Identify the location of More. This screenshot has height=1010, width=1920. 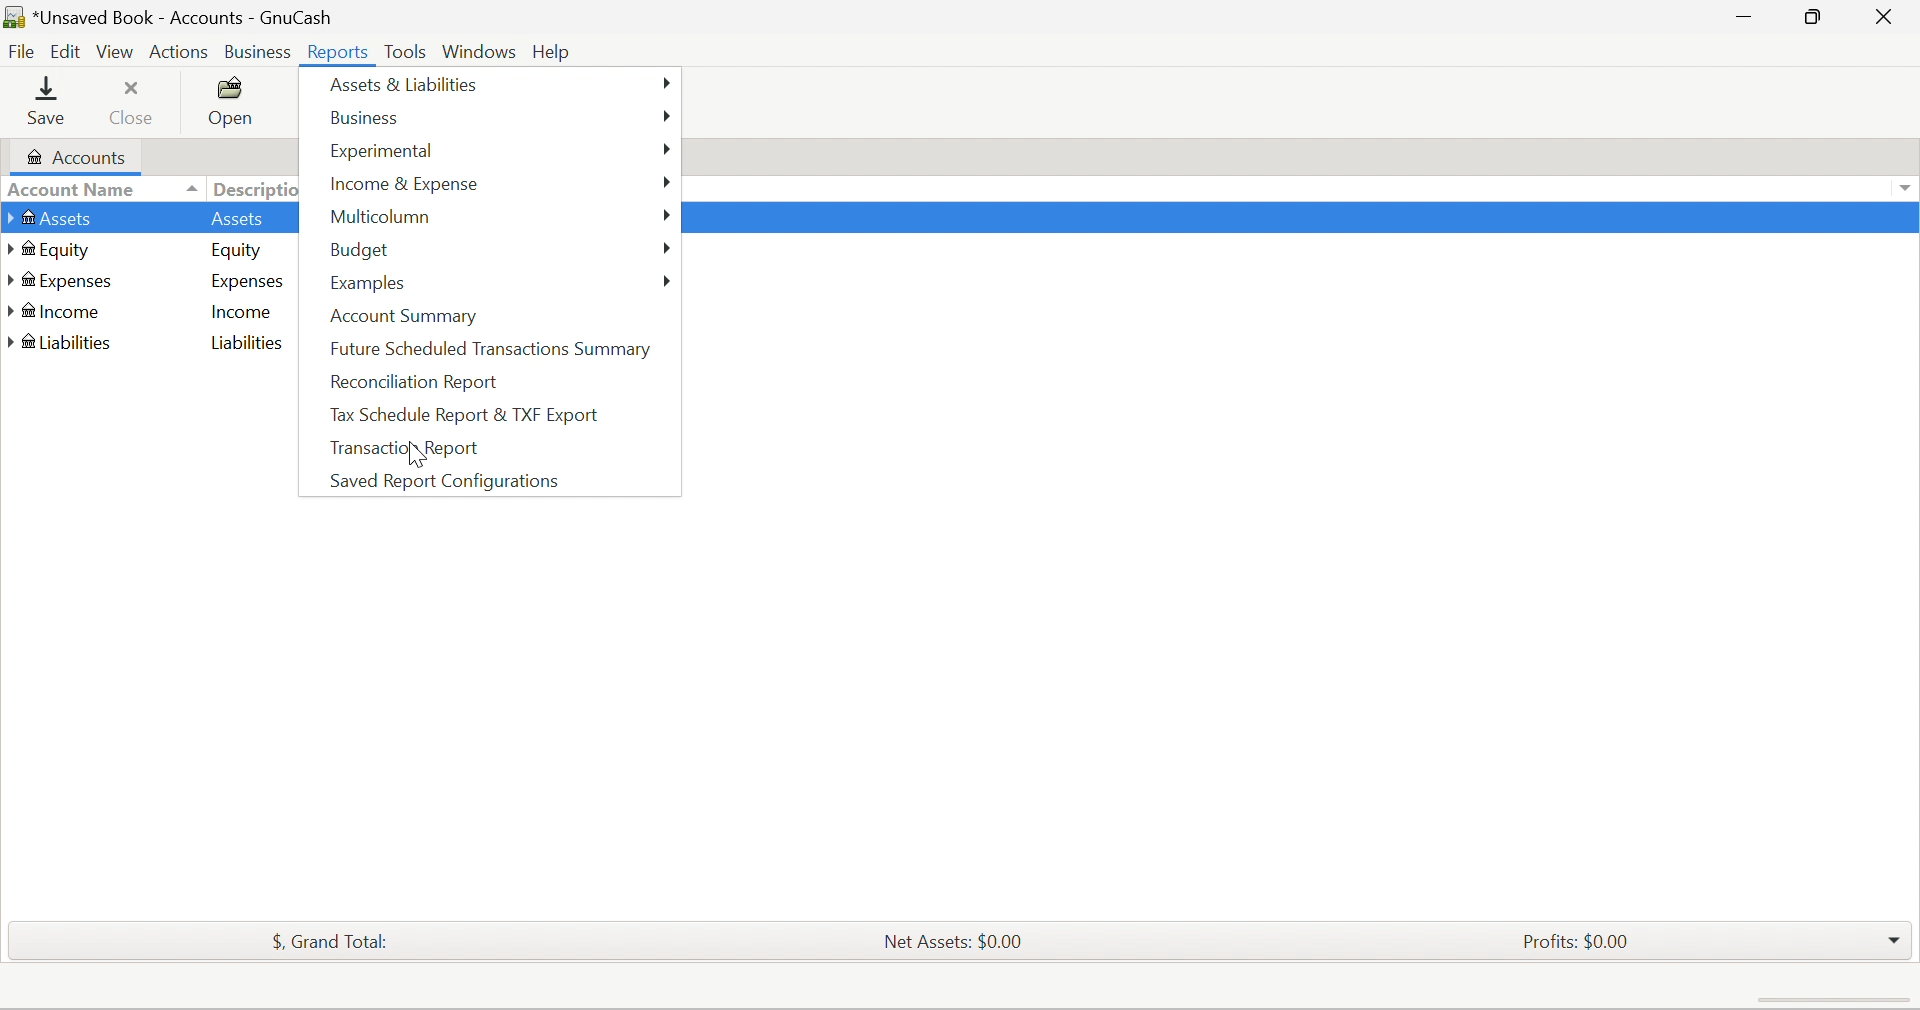
(668, 84).